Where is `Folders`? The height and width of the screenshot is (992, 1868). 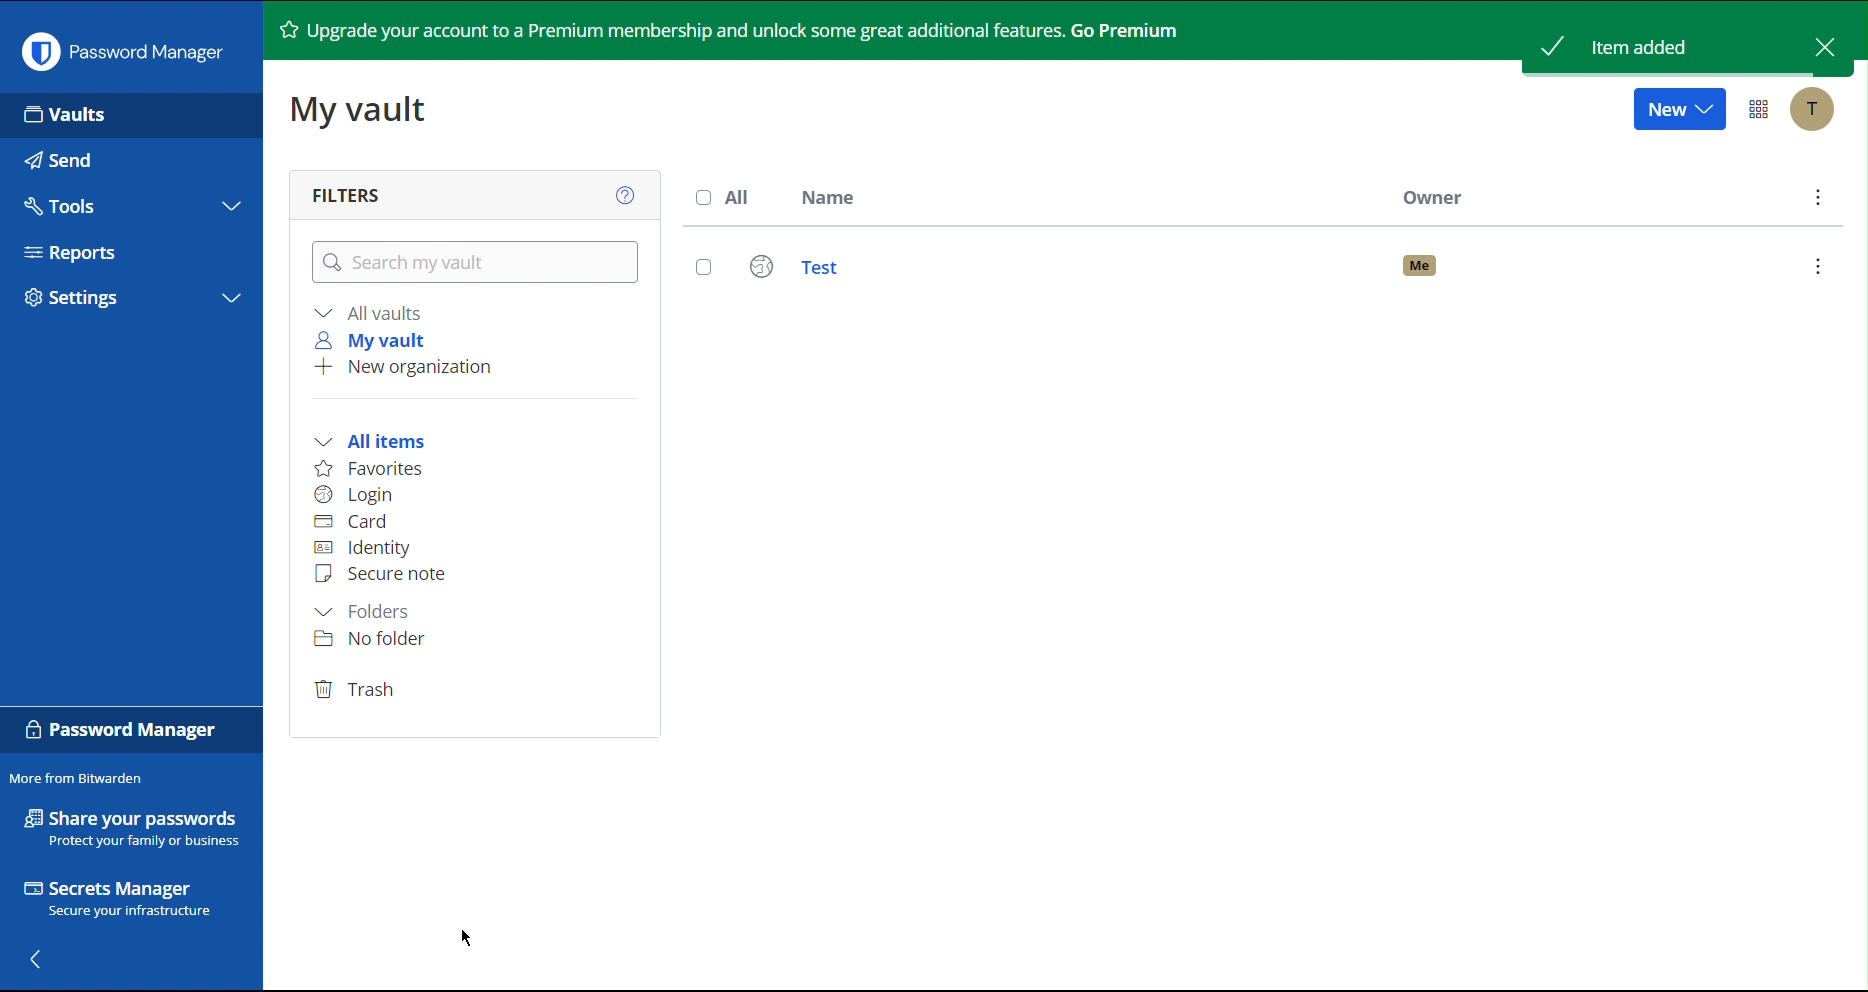
Folders is located at coordinates (365, 612).